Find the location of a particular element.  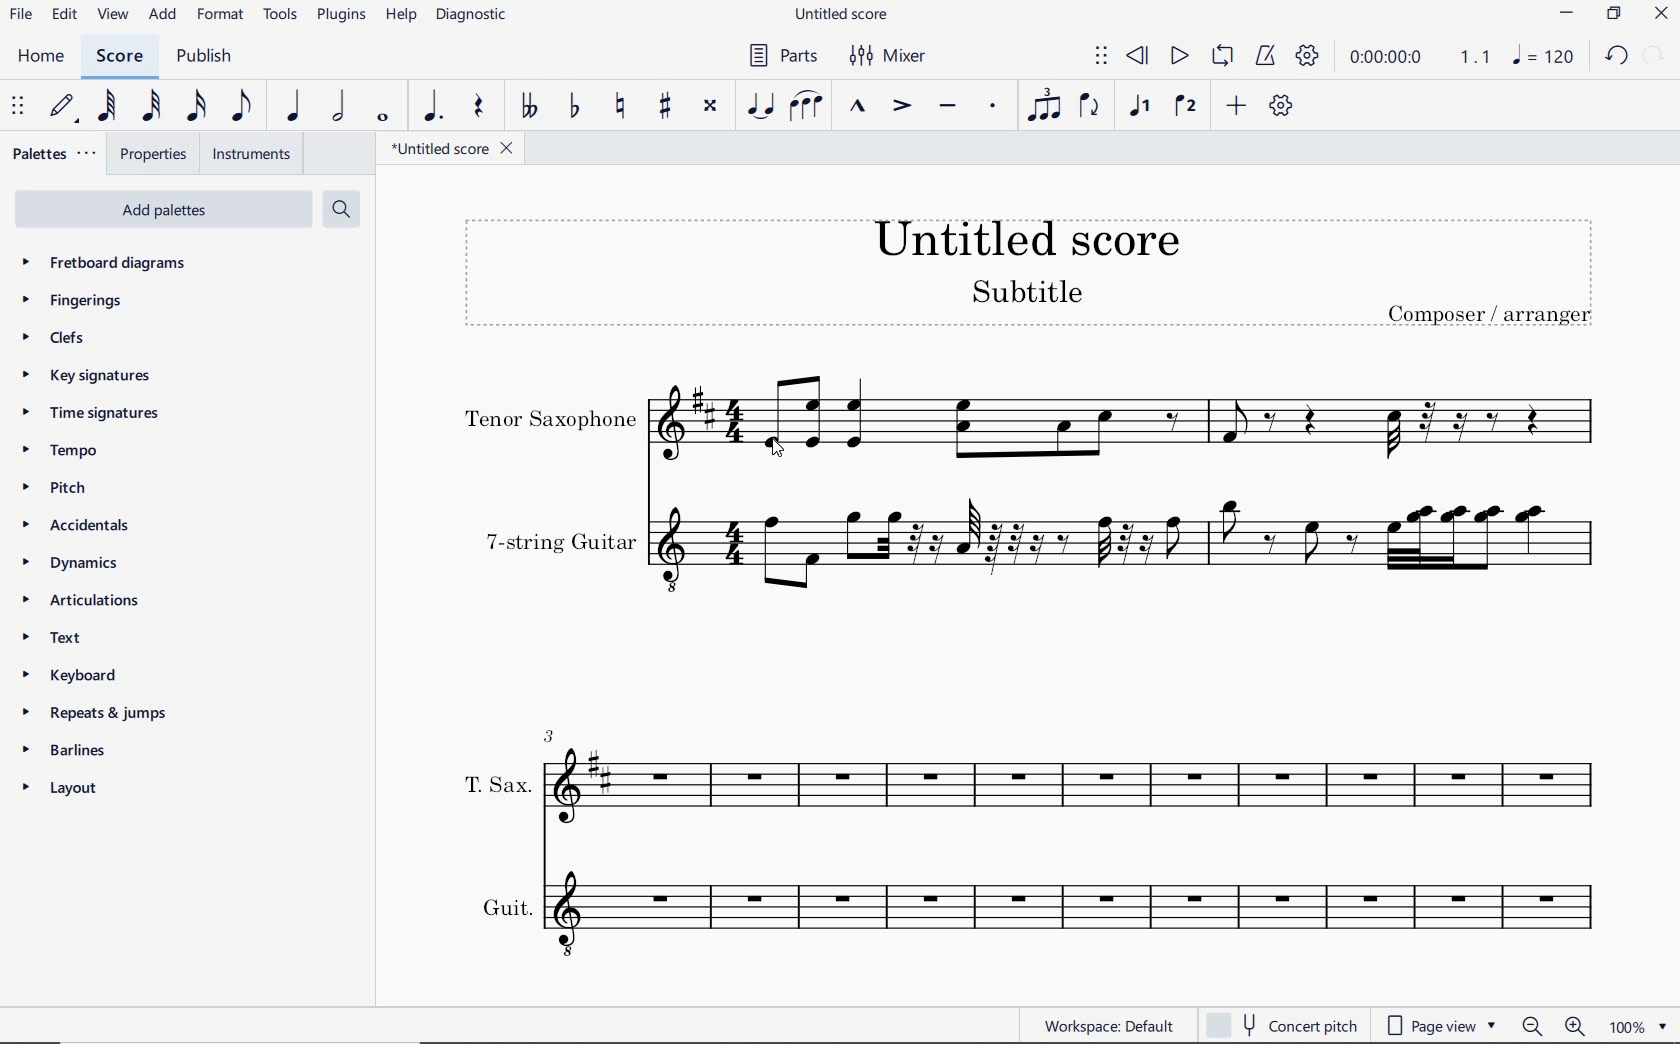

DEFAULT (STEP TIME) is located at coordinates (66, 105).